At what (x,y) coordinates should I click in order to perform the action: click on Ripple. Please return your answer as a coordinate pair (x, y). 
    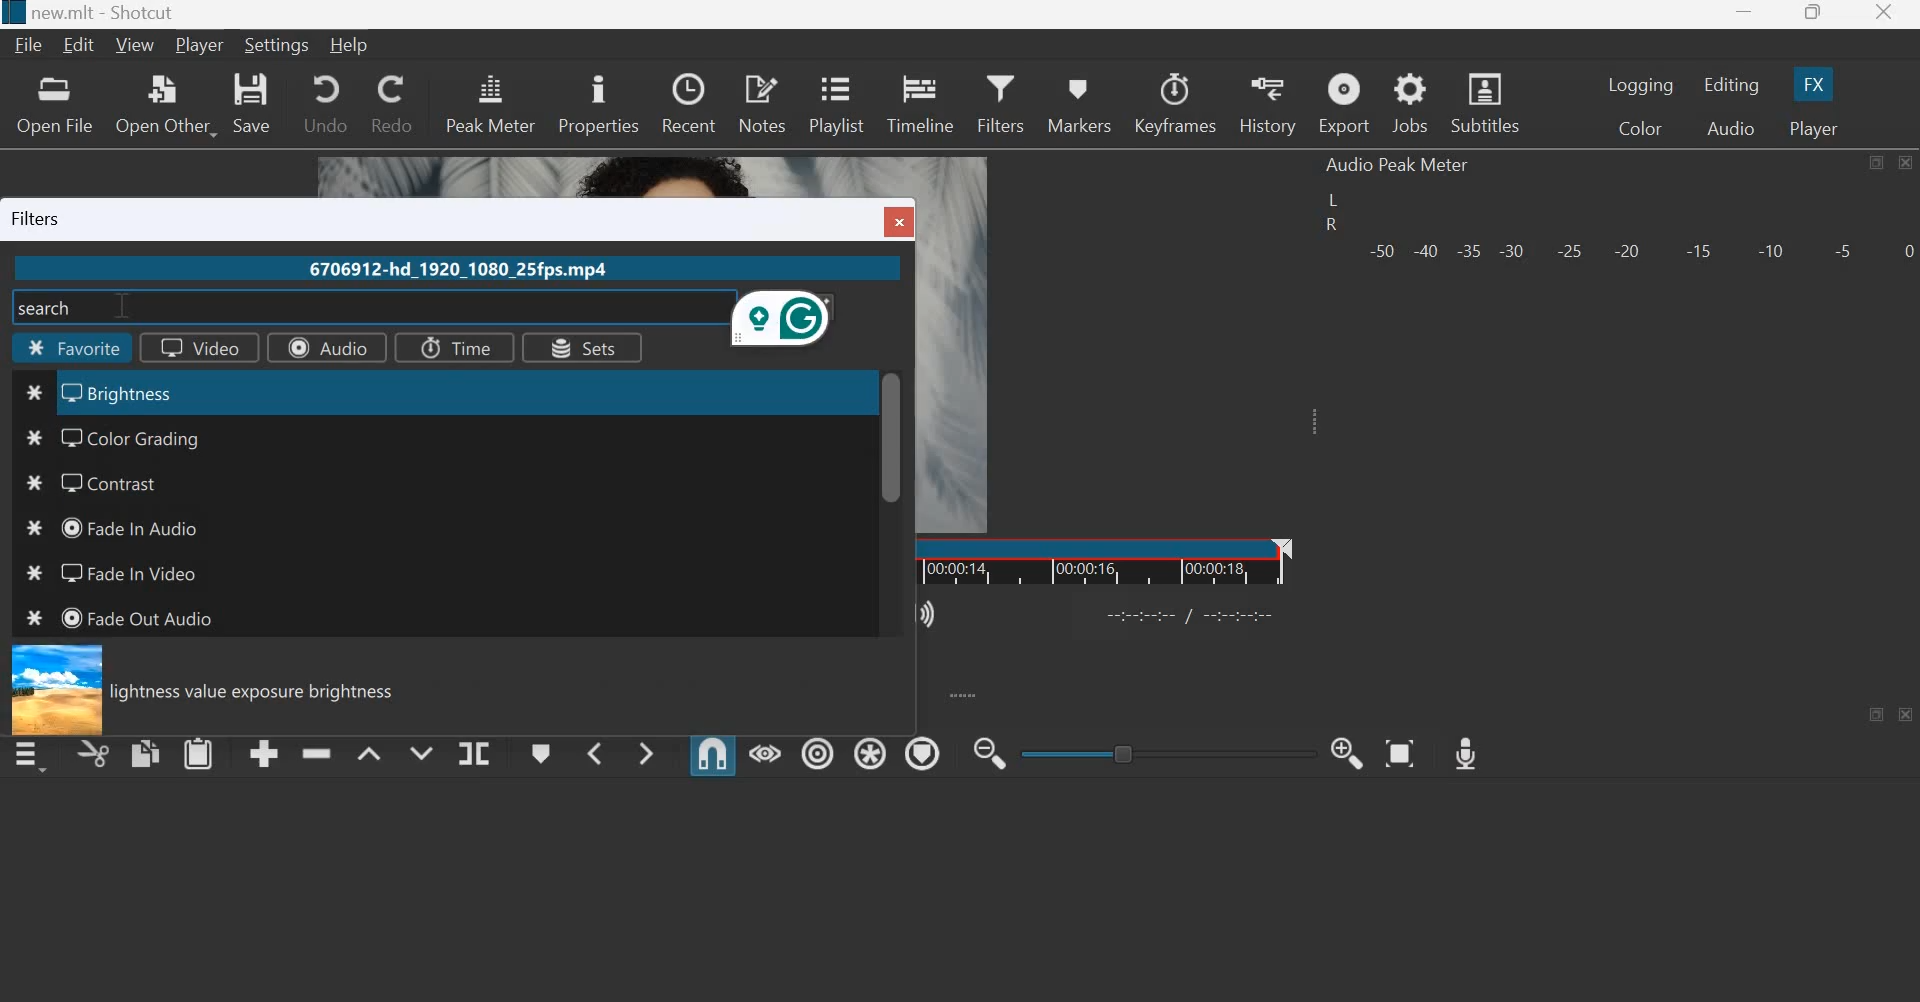
    Looking at the image, I should click on (818, 750).